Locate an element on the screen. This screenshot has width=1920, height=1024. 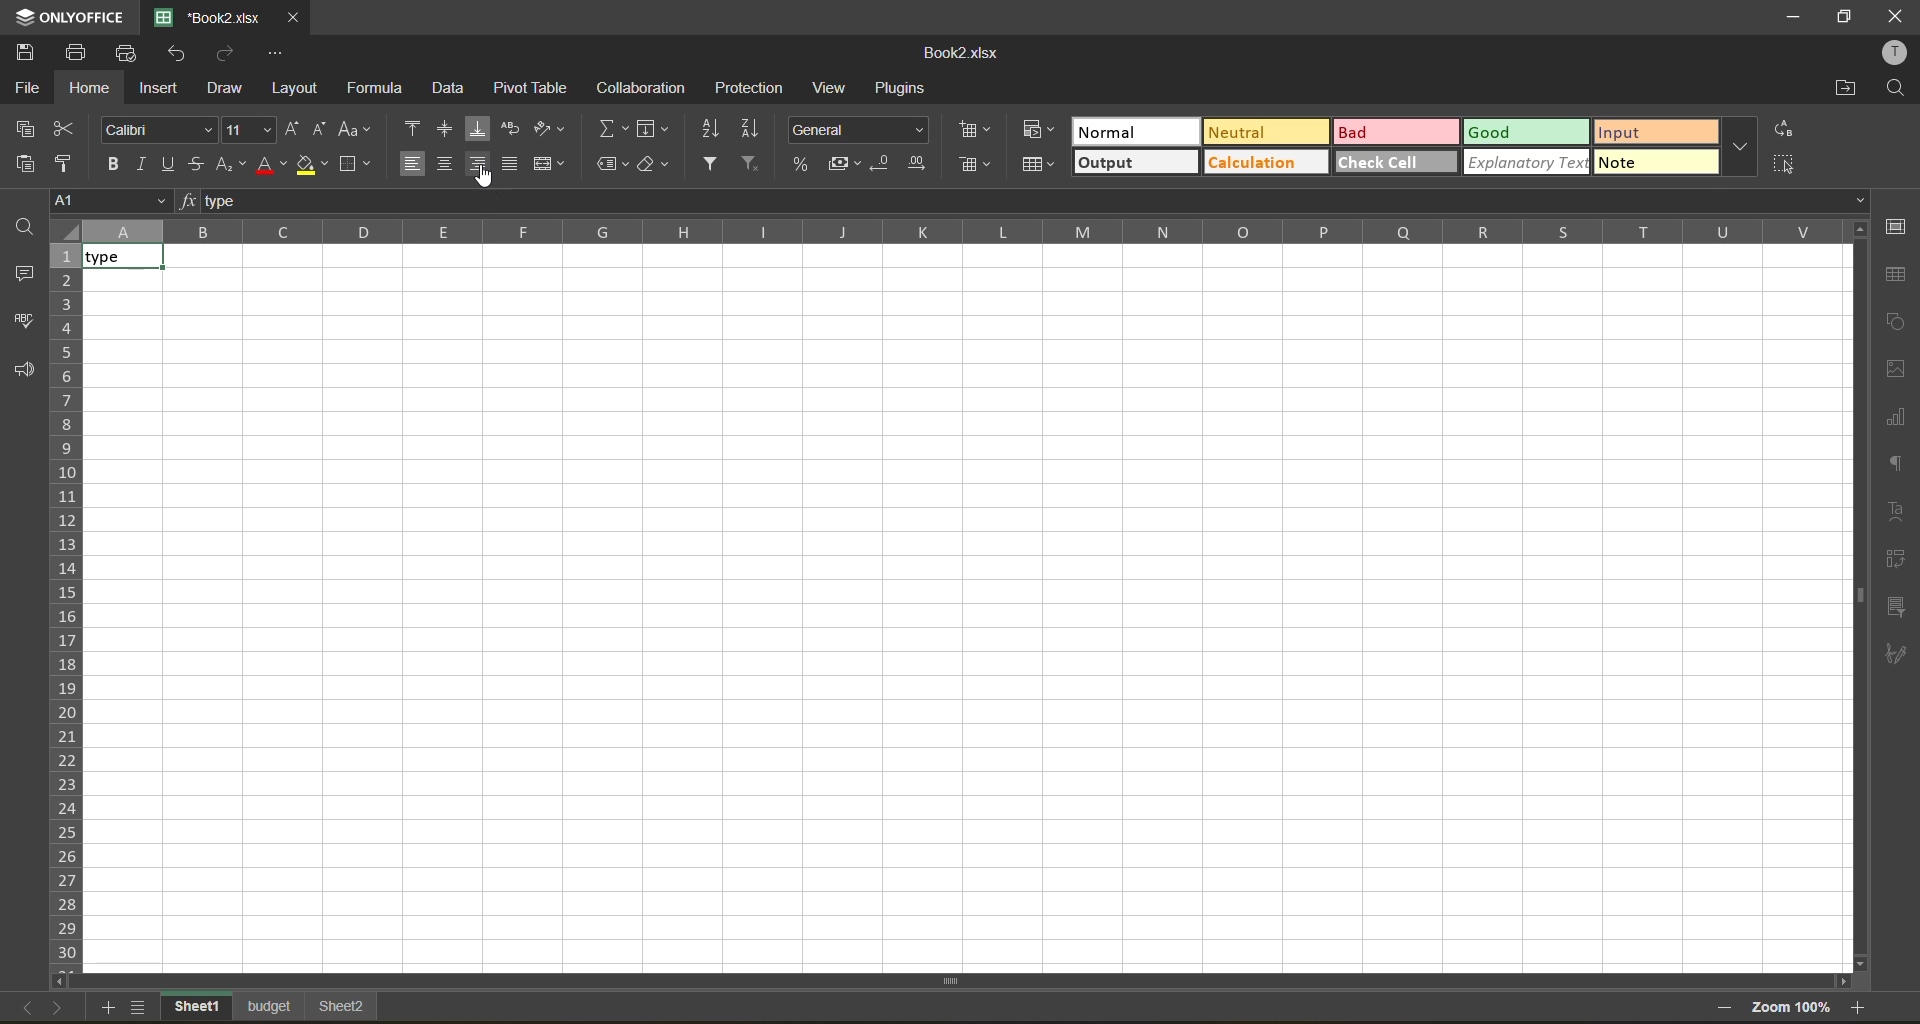
move right is located at coordinates (1840, 981).